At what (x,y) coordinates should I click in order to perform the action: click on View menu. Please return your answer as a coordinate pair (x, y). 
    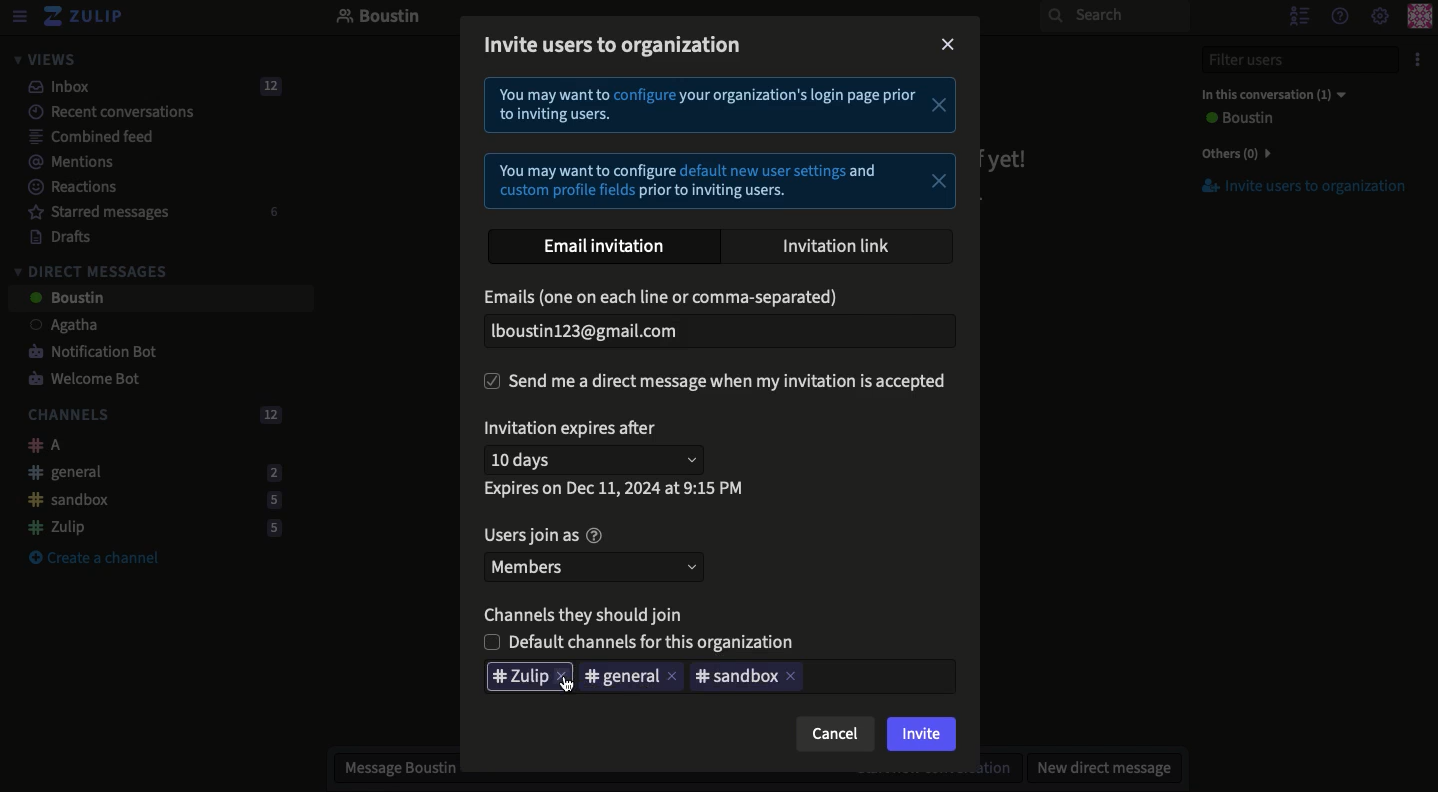
    Looking at the image, I should click on (18, 17).